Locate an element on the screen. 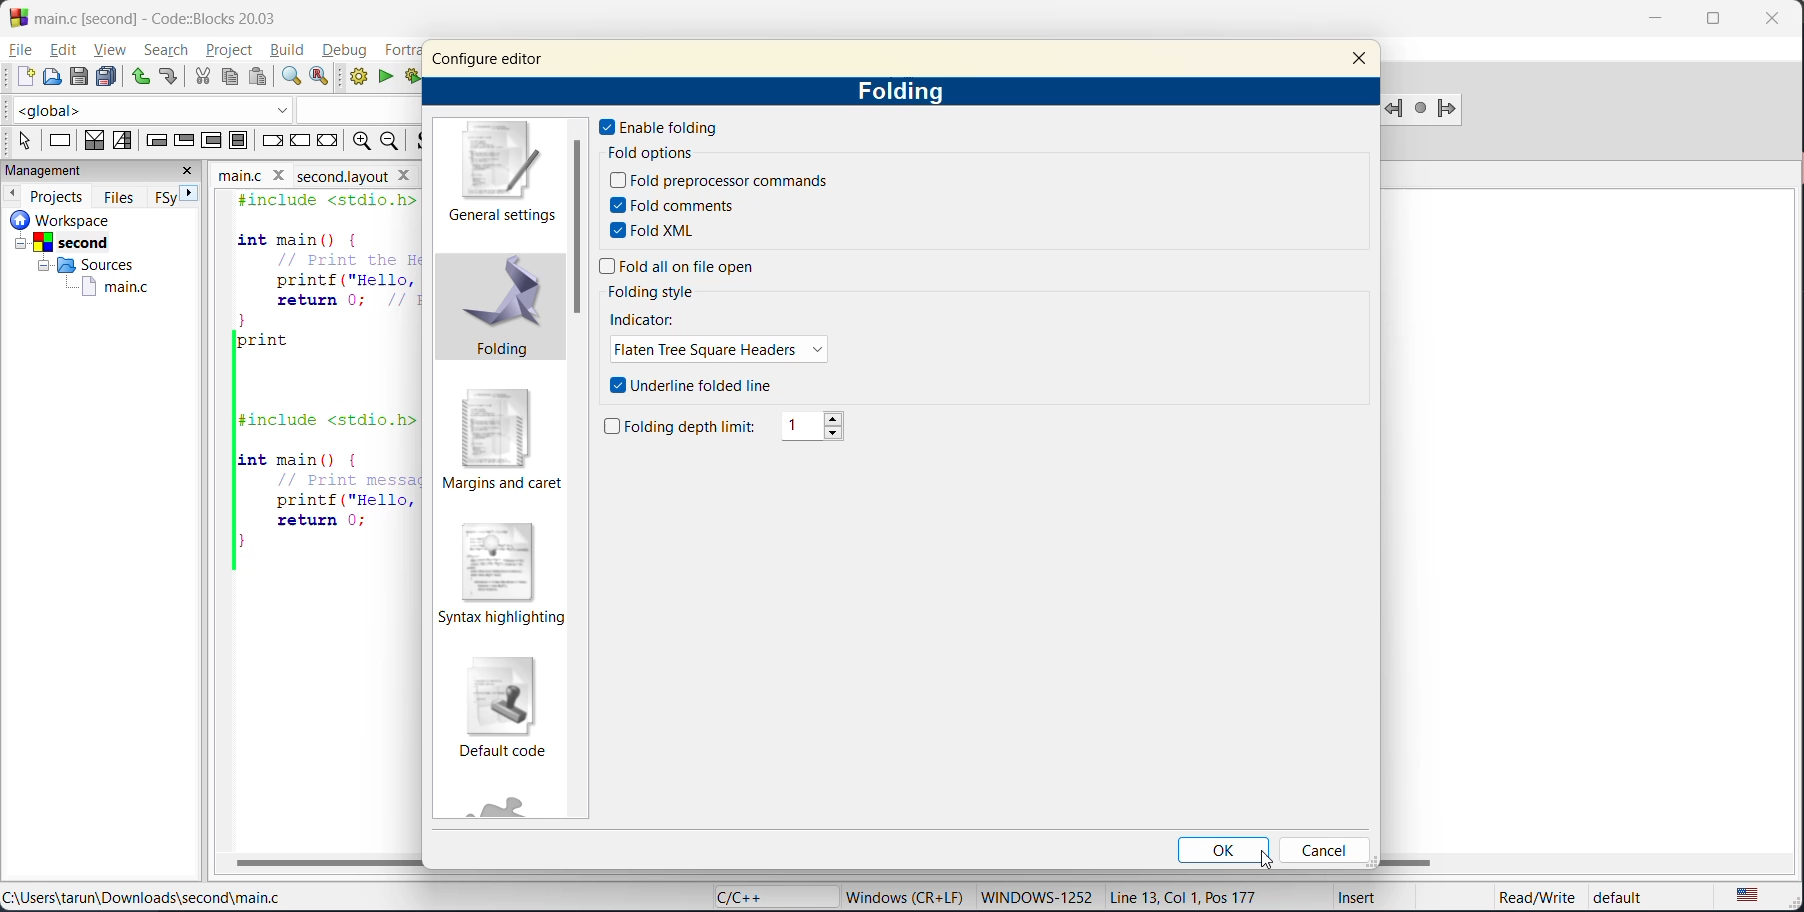 The height and width of the screenshot is (912, 1804). code completion compiler is located at coordinates (212, 110).